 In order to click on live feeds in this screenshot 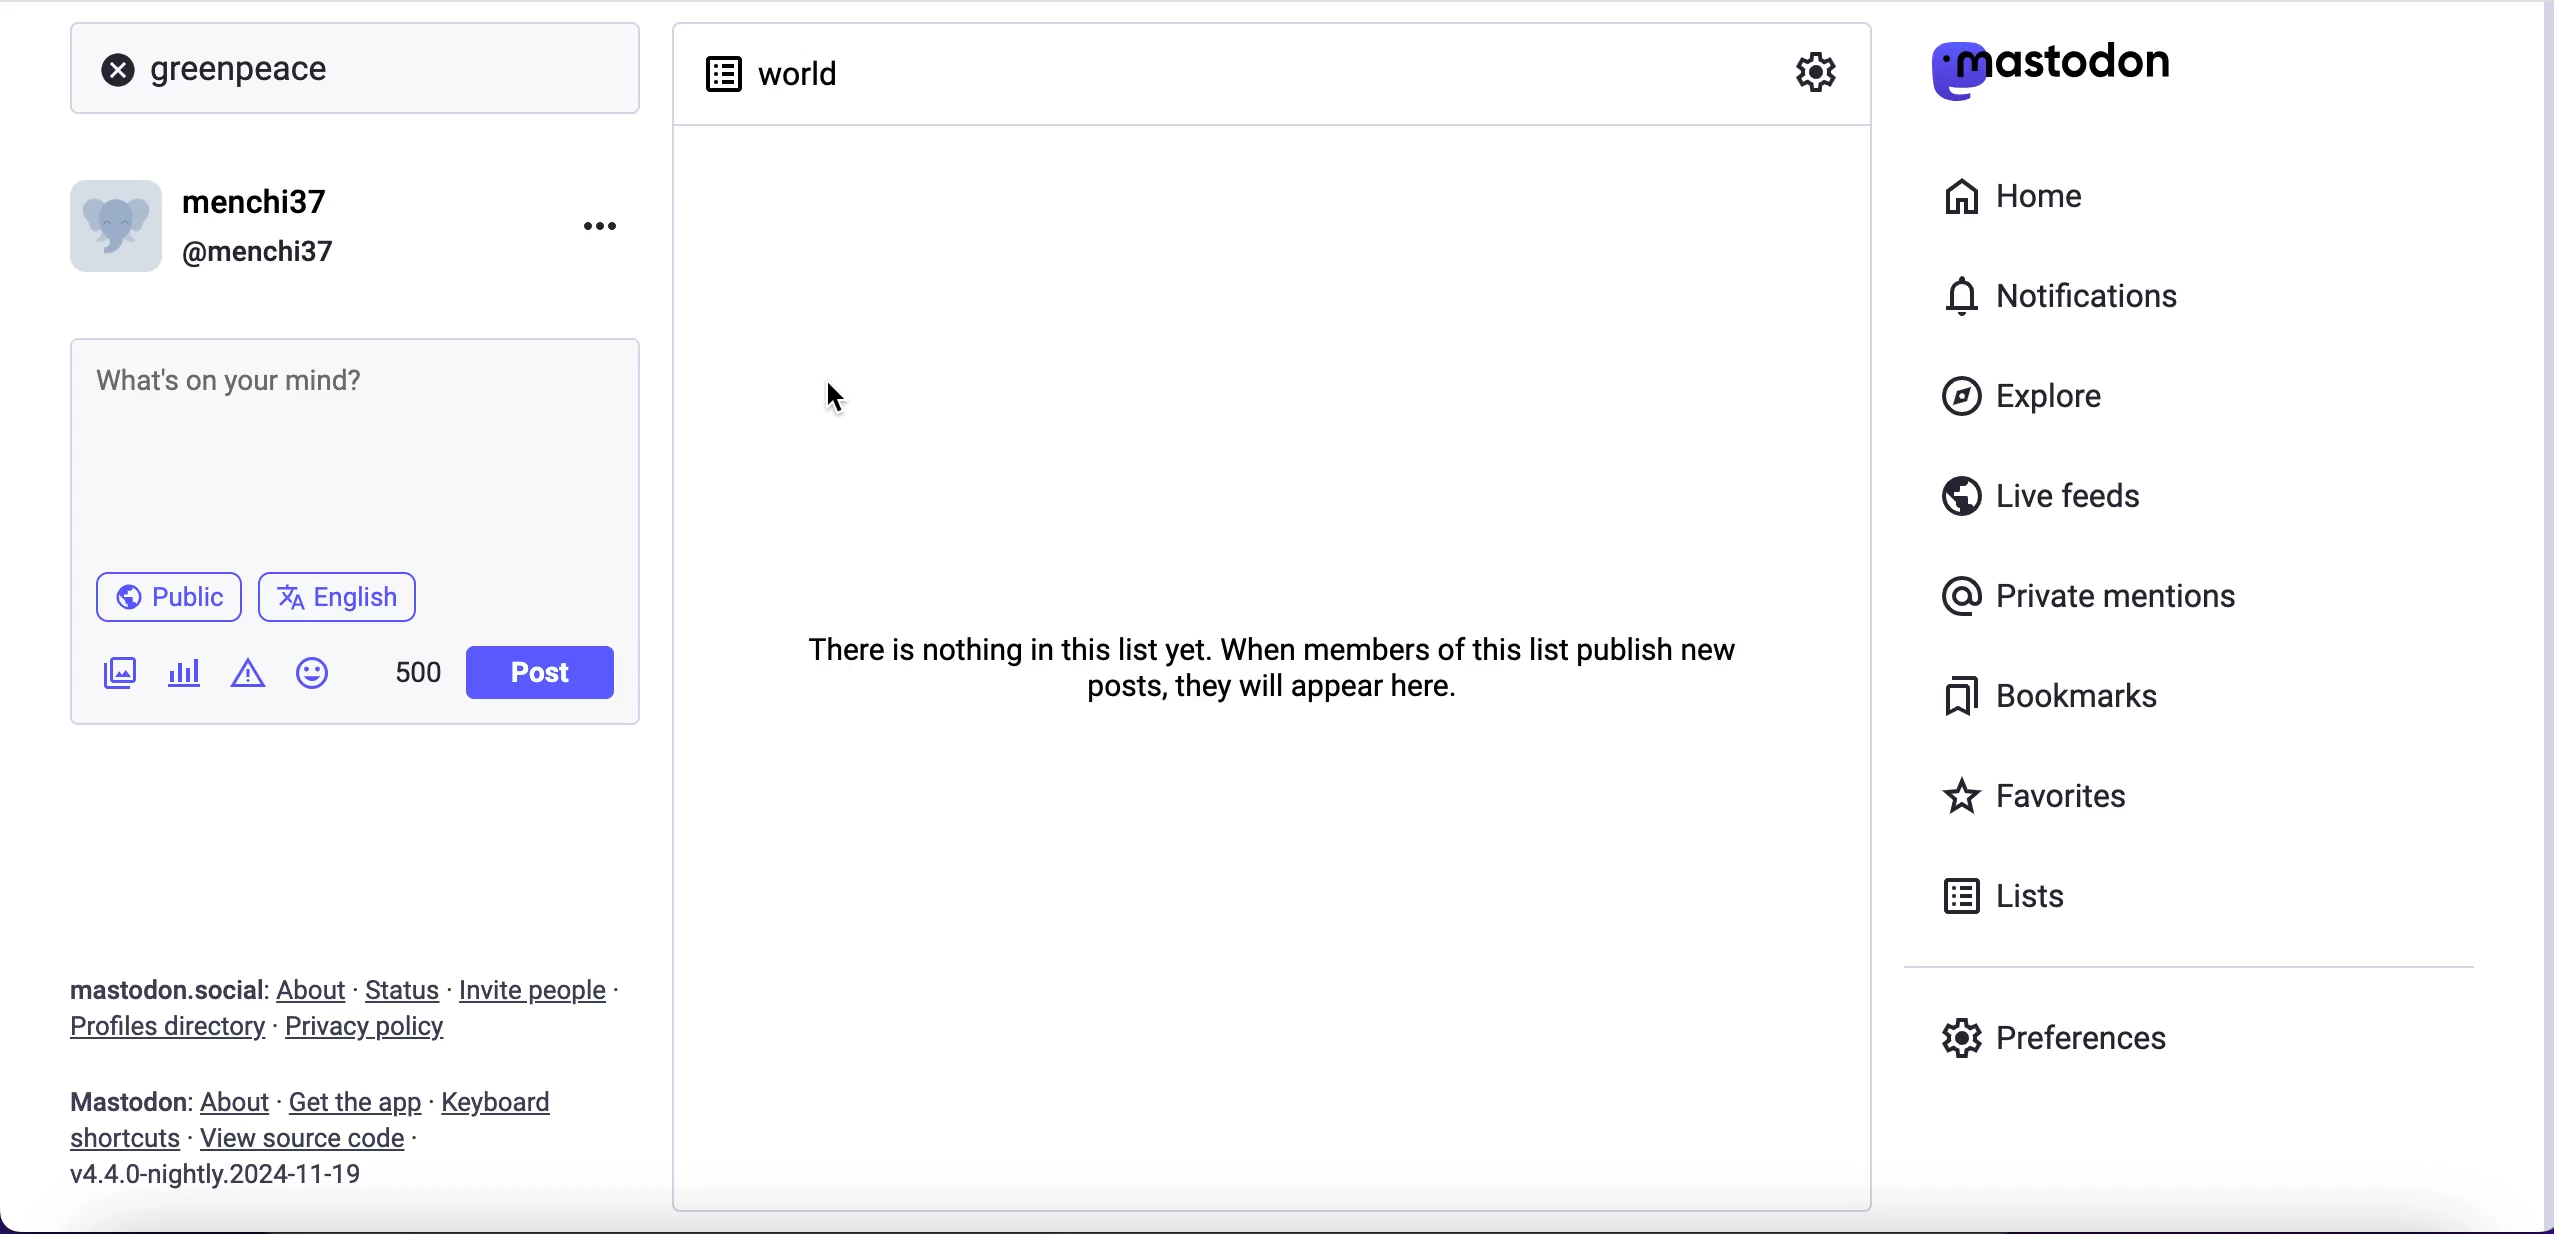, I will do `click(2043, 503)`.